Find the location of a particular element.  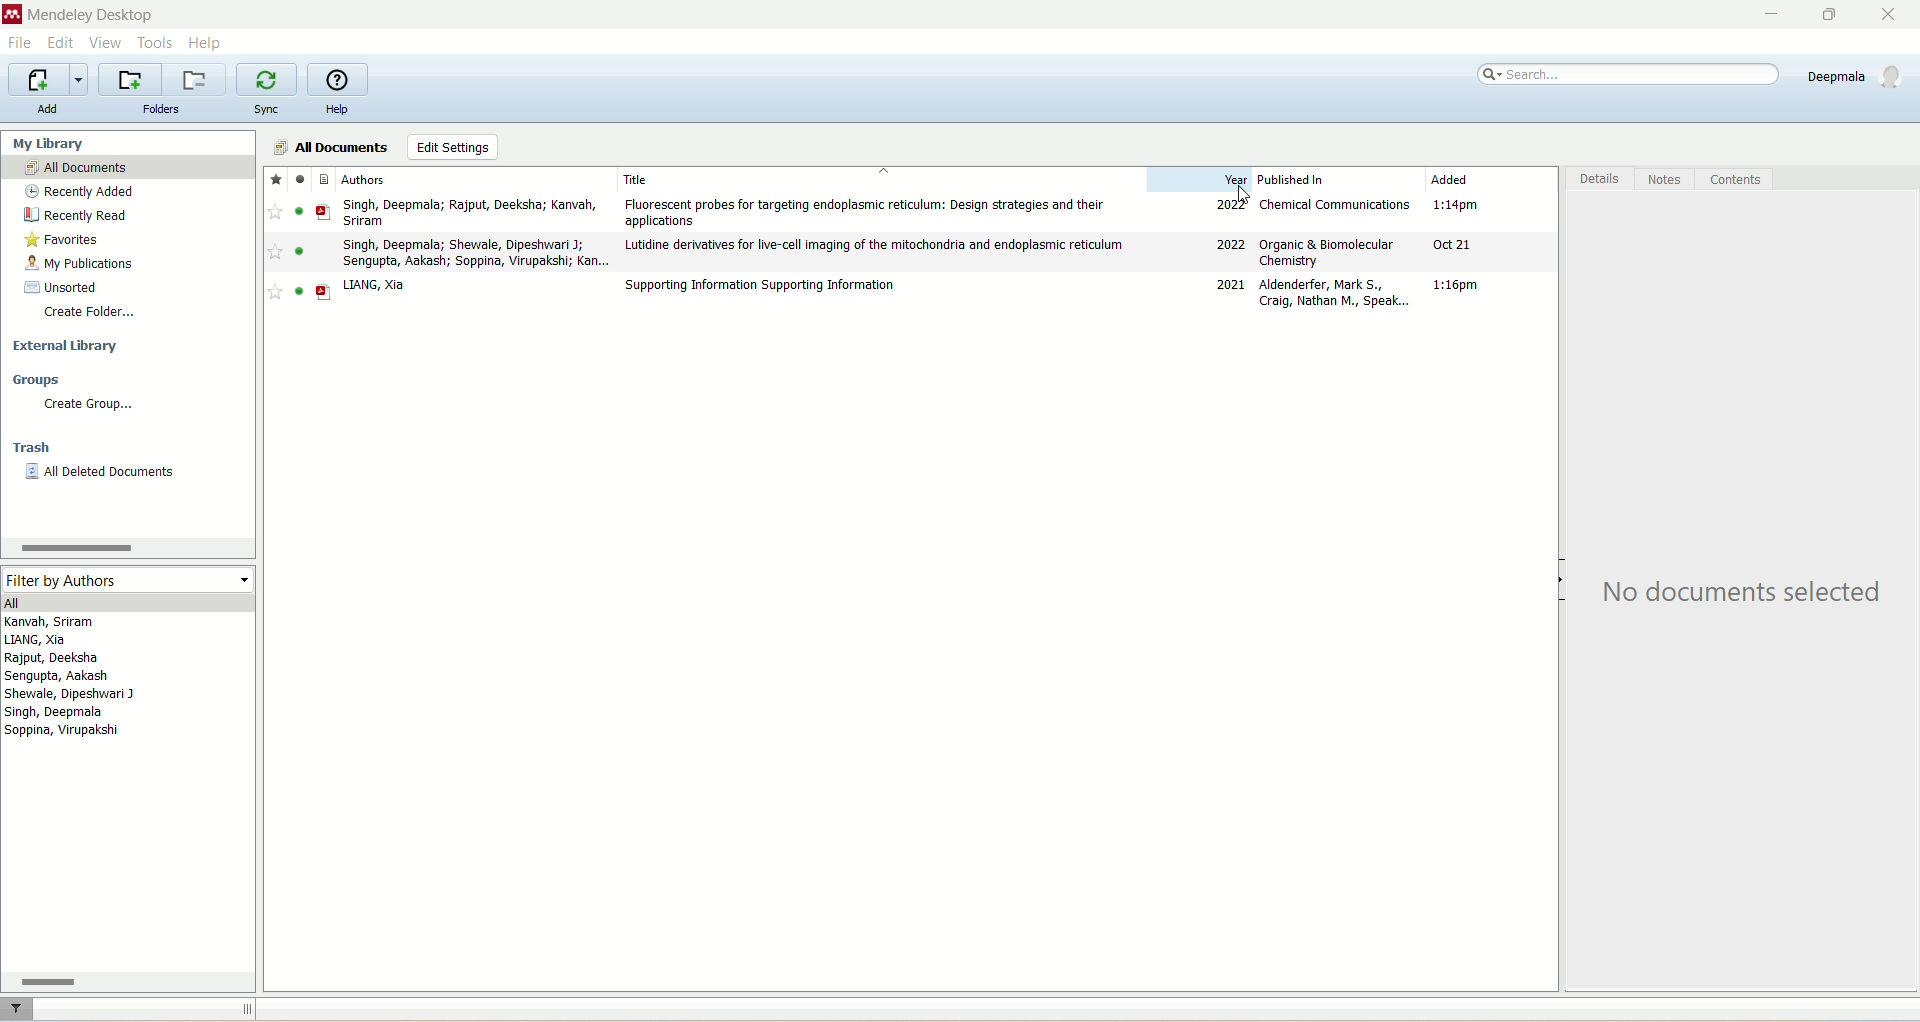

Lutidine derivatives for live-cell imaging of the mitochondria and endoplasmic reticulum is located at coordinates (870, 244).